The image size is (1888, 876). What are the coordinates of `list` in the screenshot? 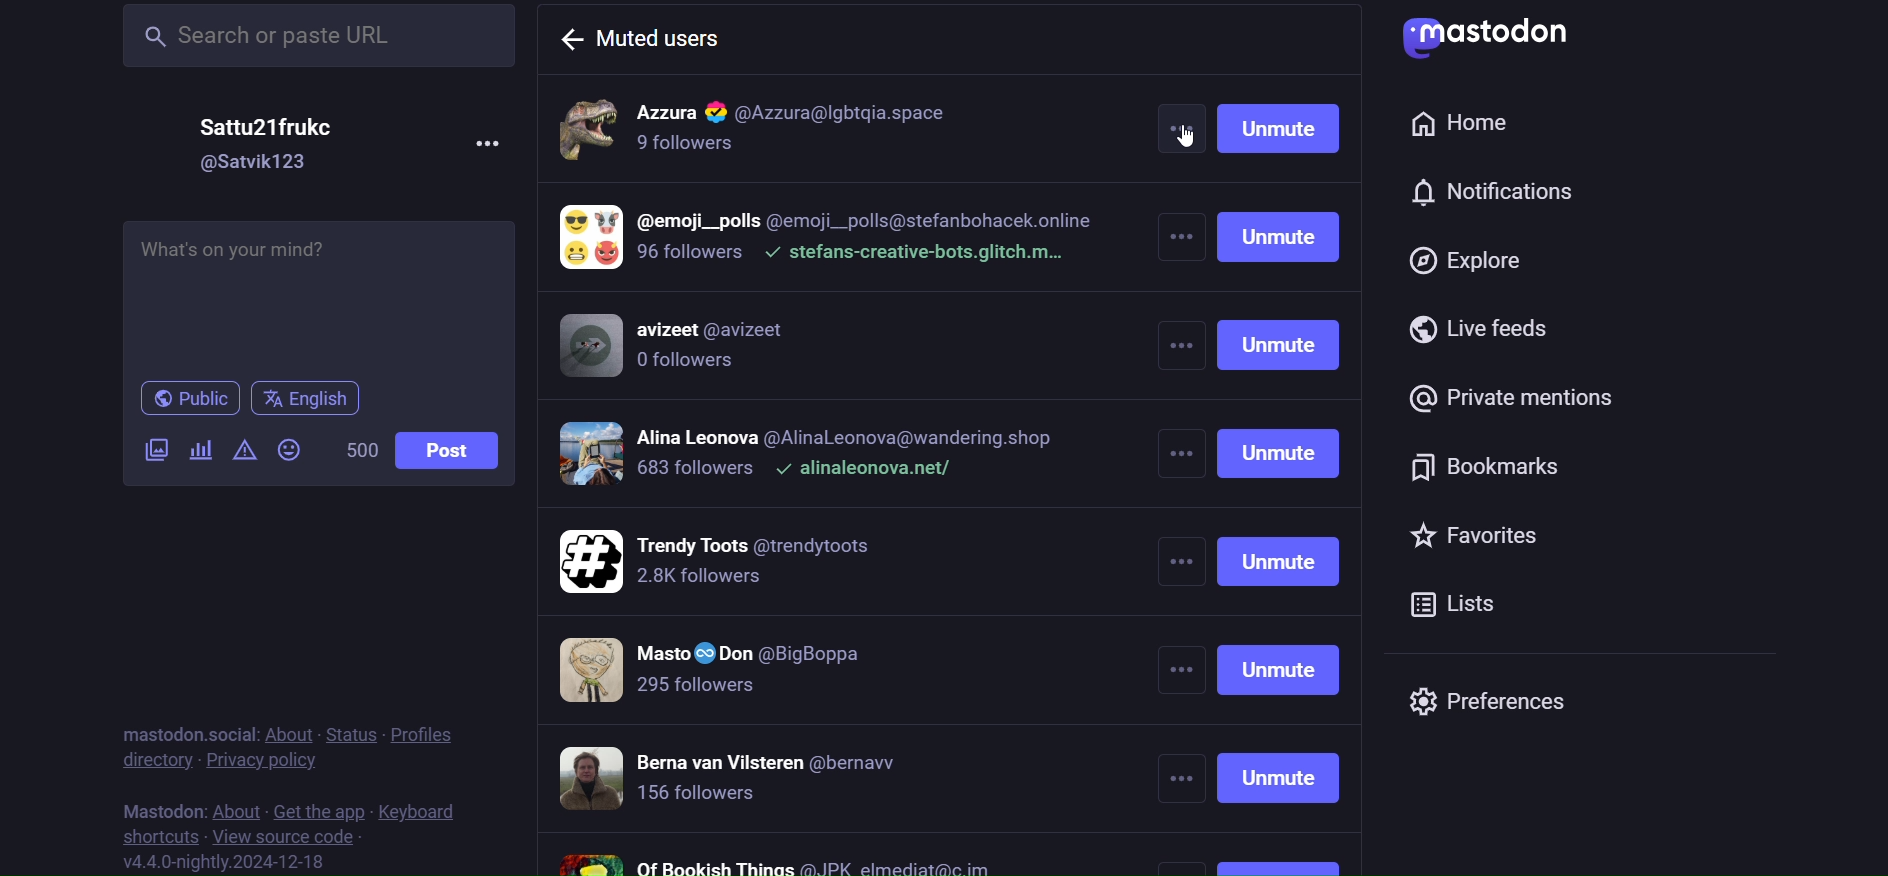 It's located at (1474, 603).